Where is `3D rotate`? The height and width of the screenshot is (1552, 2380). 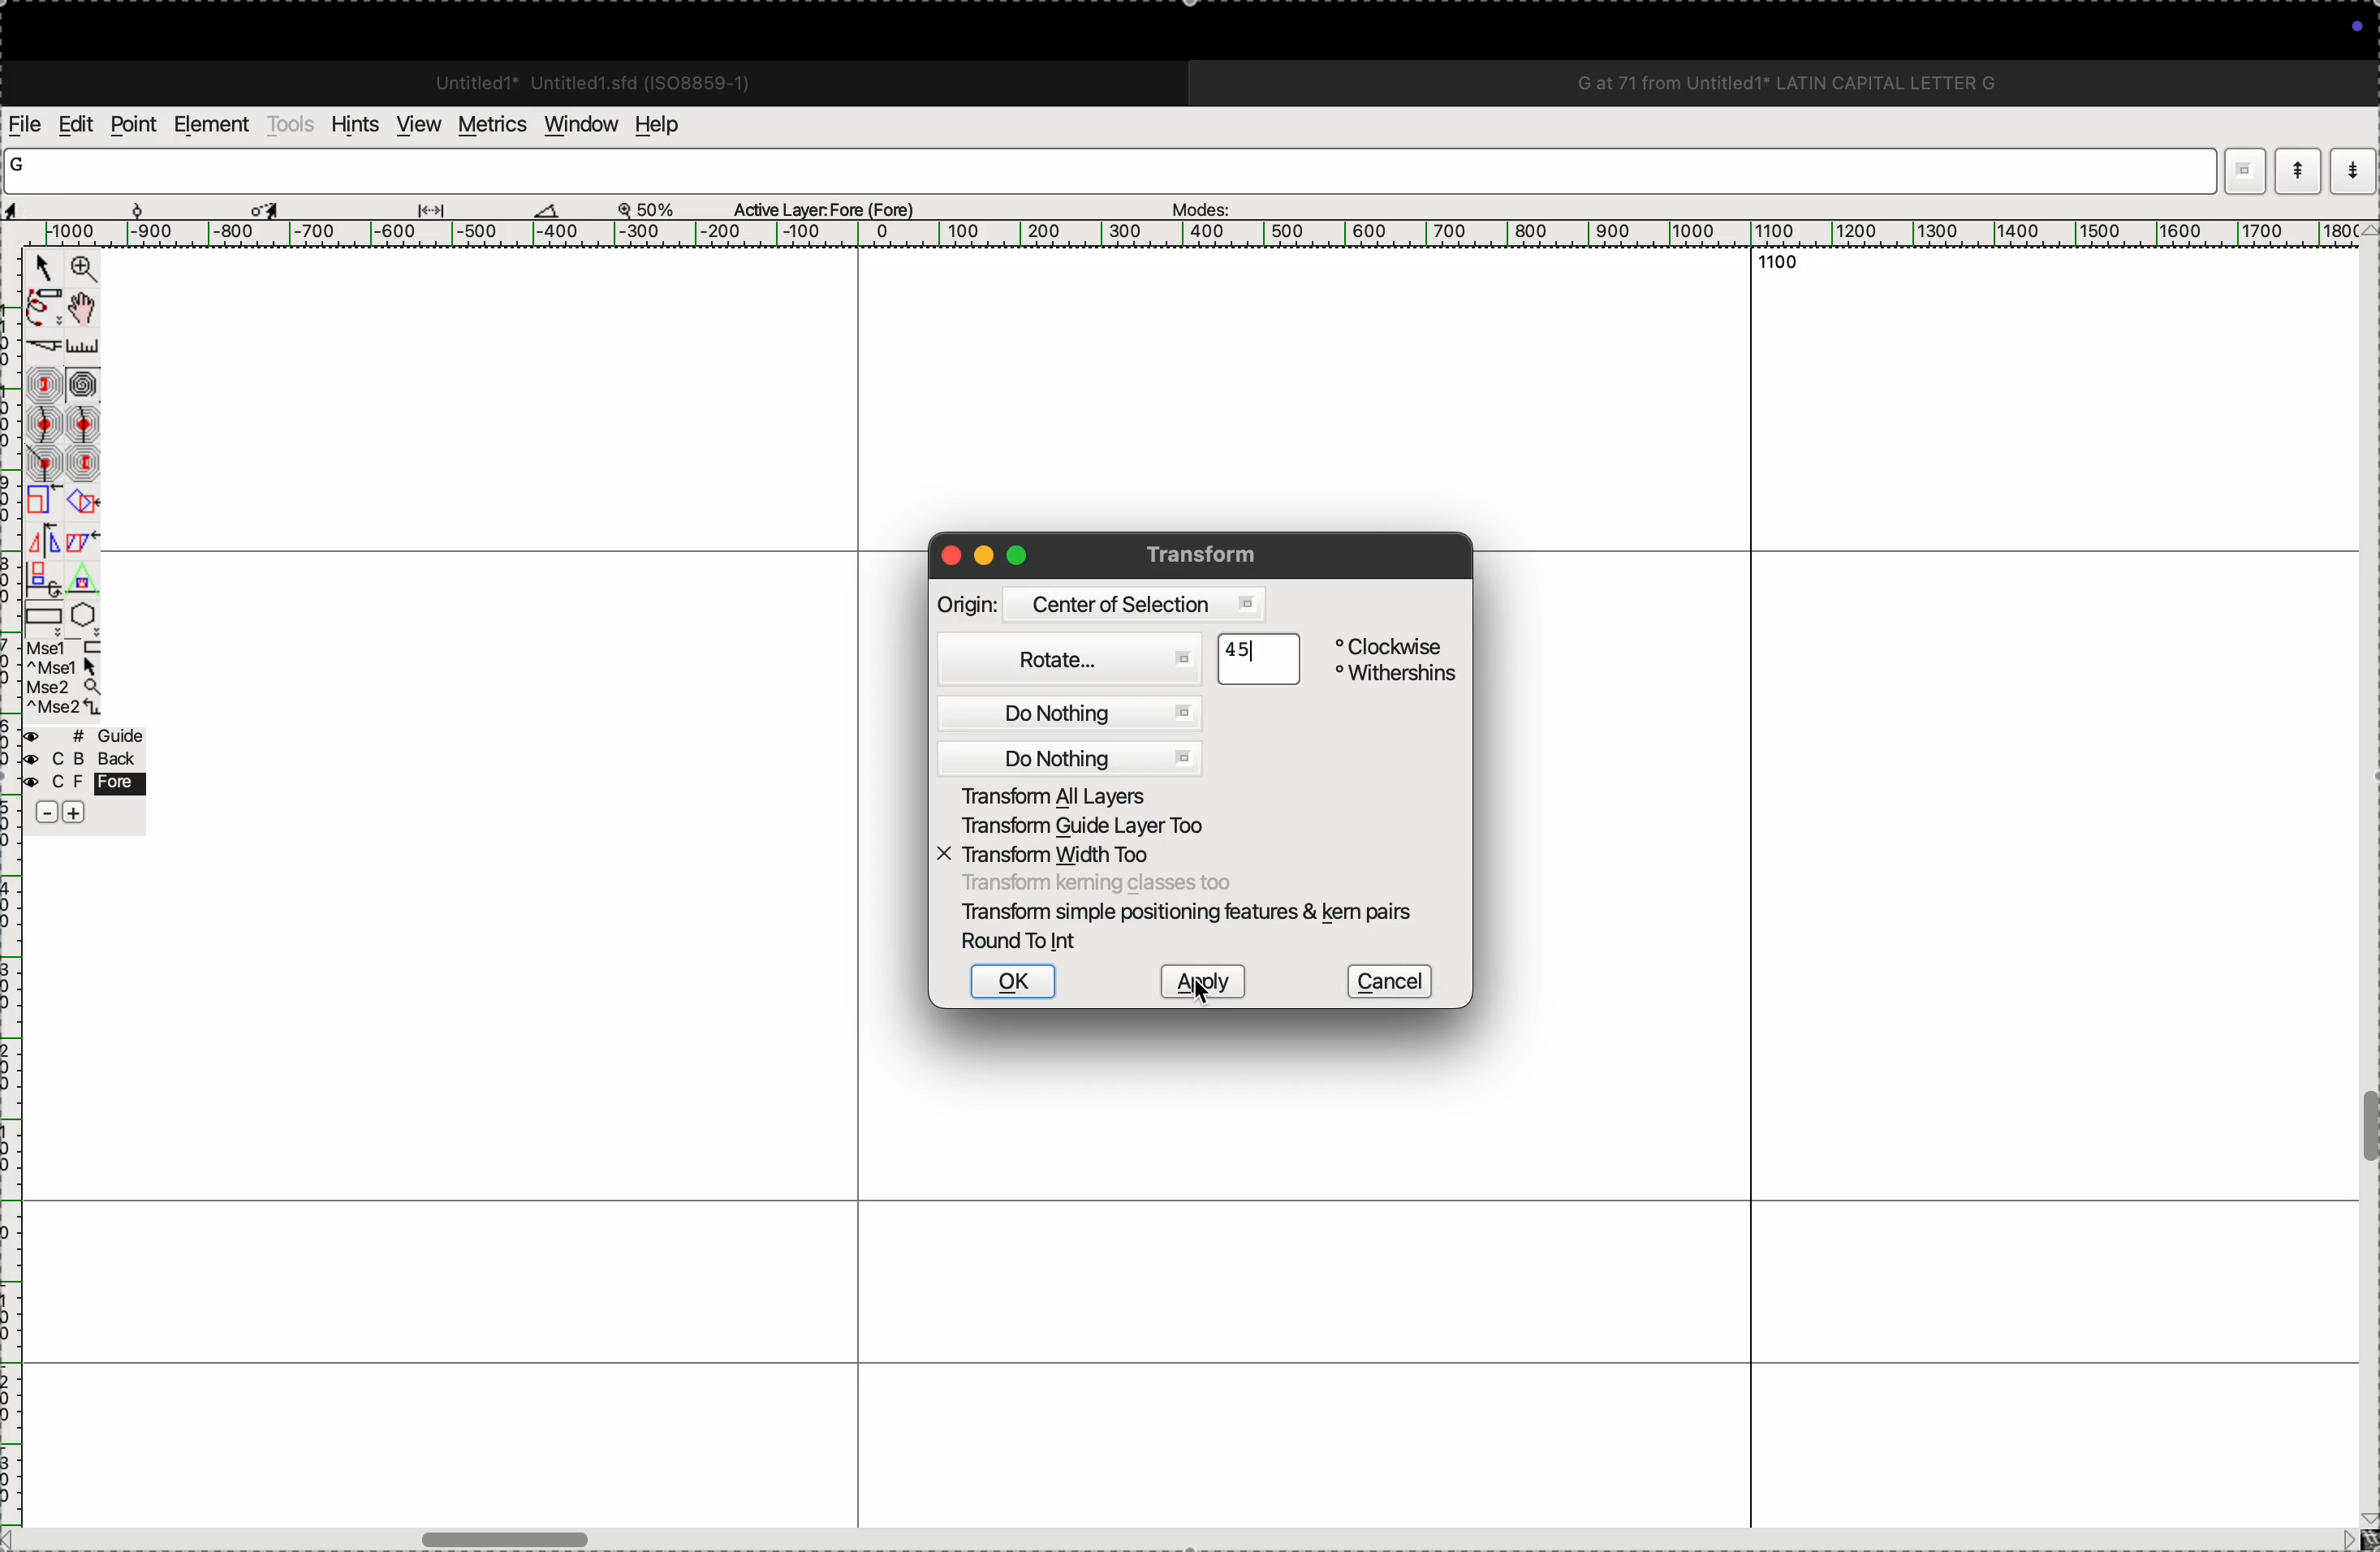 3D rotate is located at coordinates (44, 580).